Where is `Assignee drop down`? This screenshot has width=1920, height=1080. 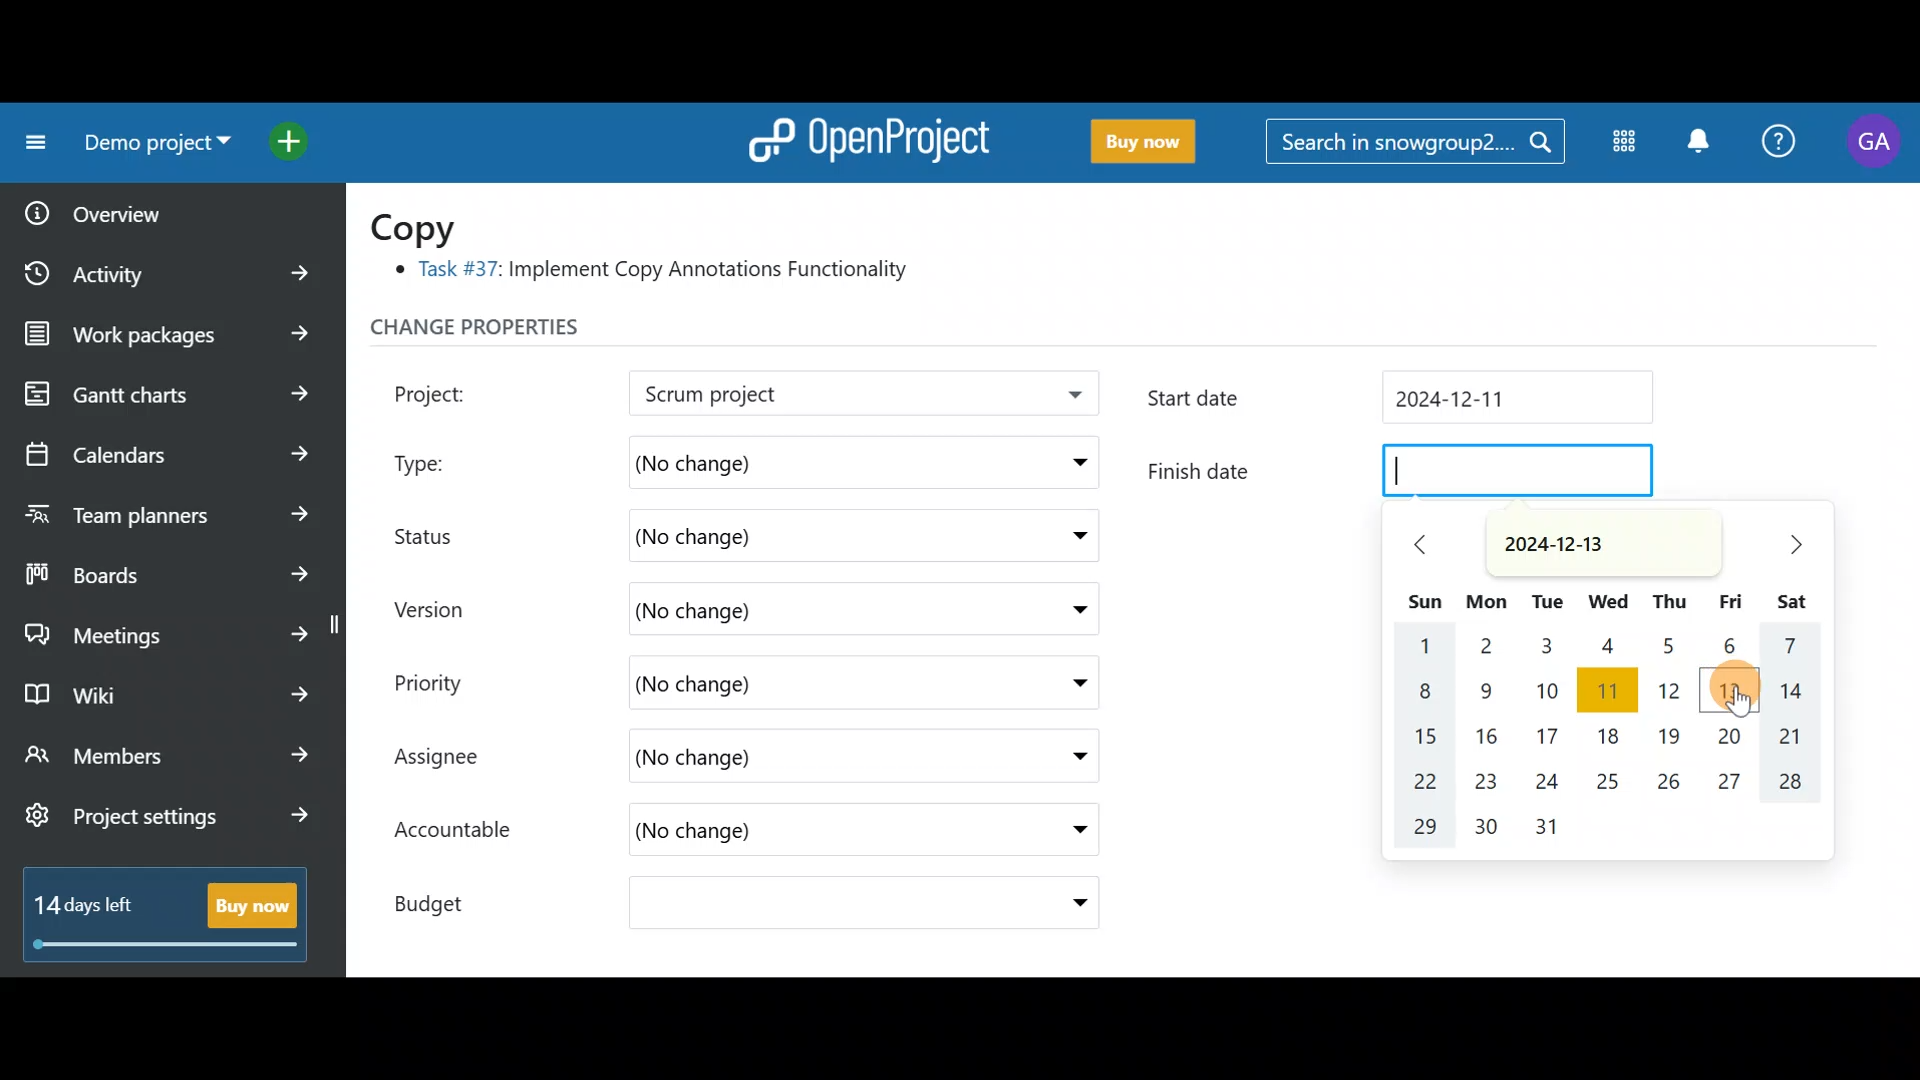
Assignee drop down is located at coordinates (1063, 757).